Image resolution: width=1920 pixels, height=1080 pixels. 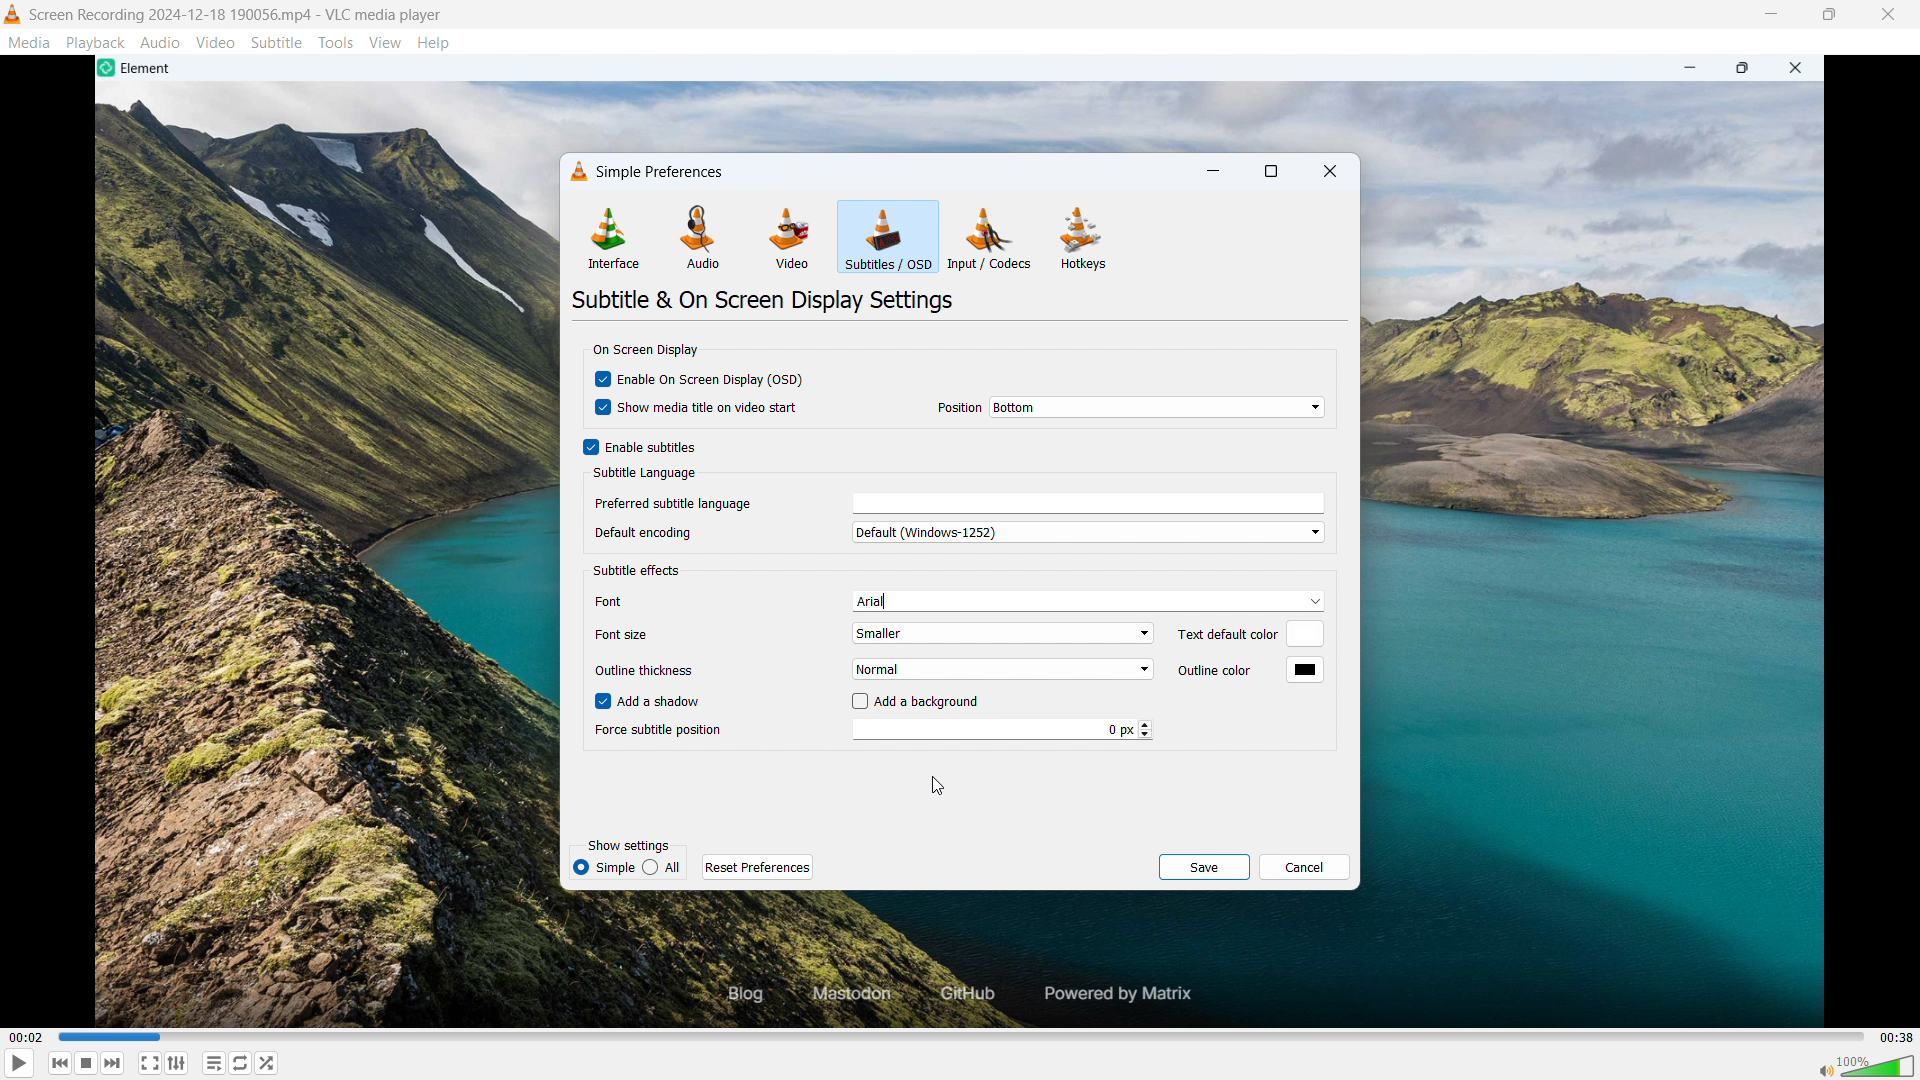 I want to click on subtittles & on screen display settings, so click(x=764, y=300).